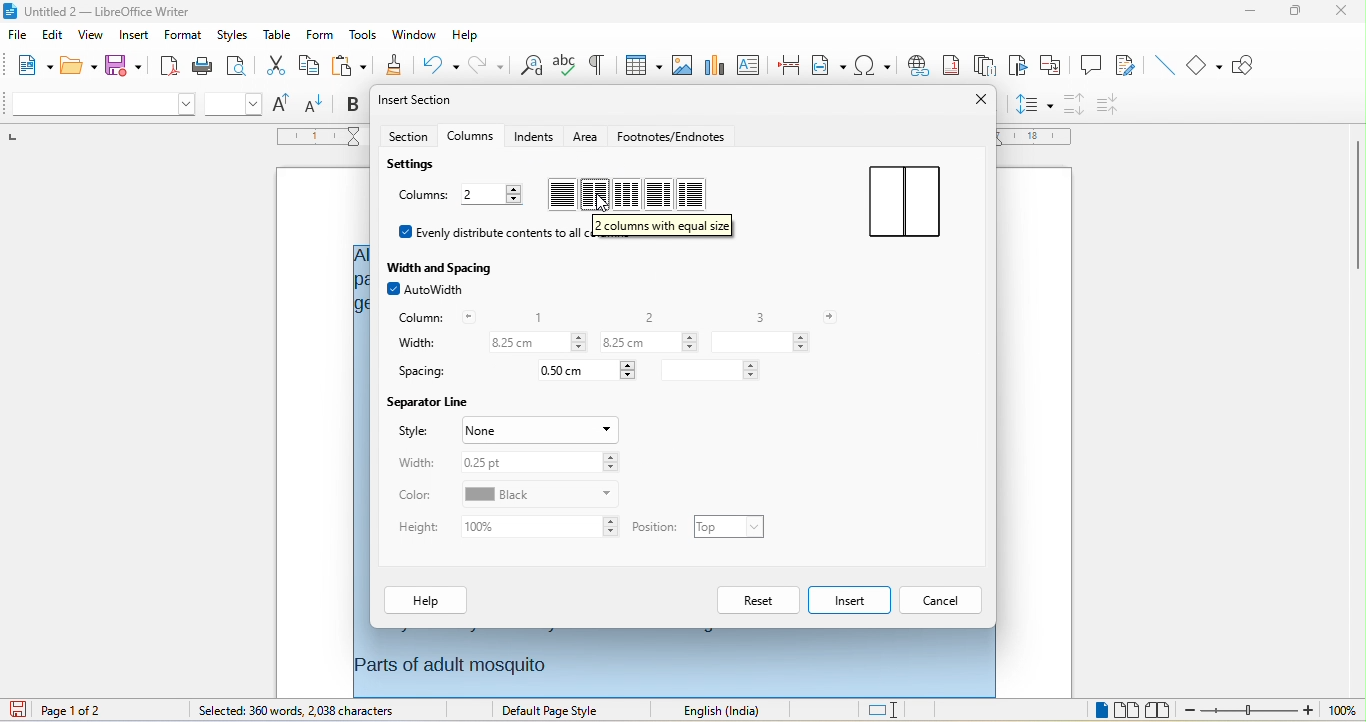  I want to click on save, so click(123, 64).